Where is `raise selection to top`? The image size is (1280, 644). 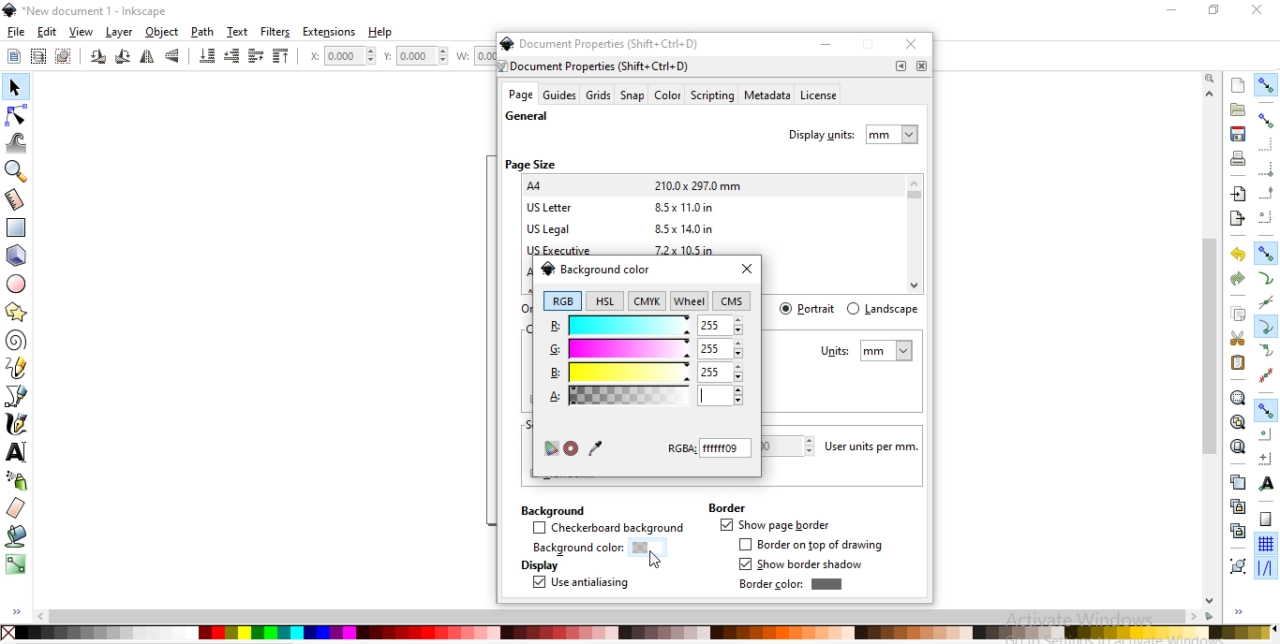
raise selection to top is located at coordinates (281, 57).